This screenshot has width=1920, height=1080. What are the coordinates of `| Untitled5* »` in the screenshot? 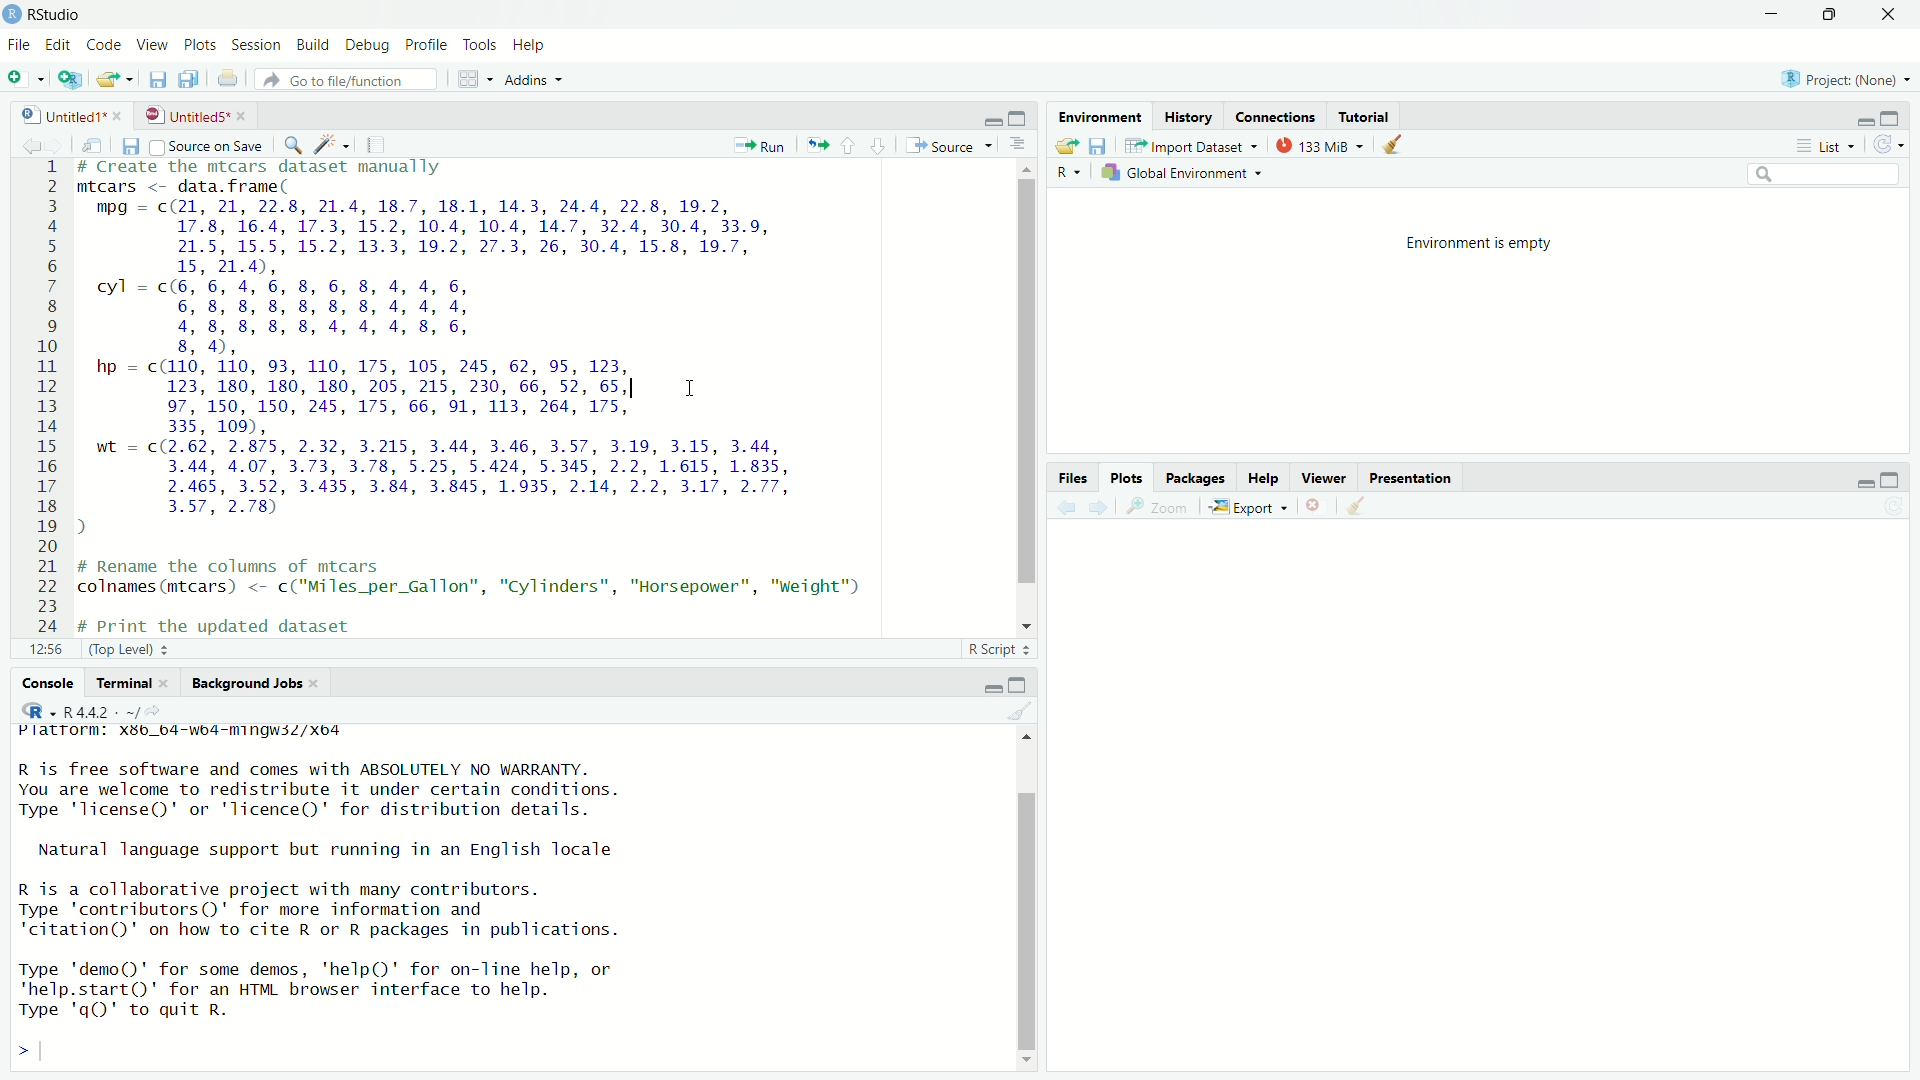 It's located at (194, 114).